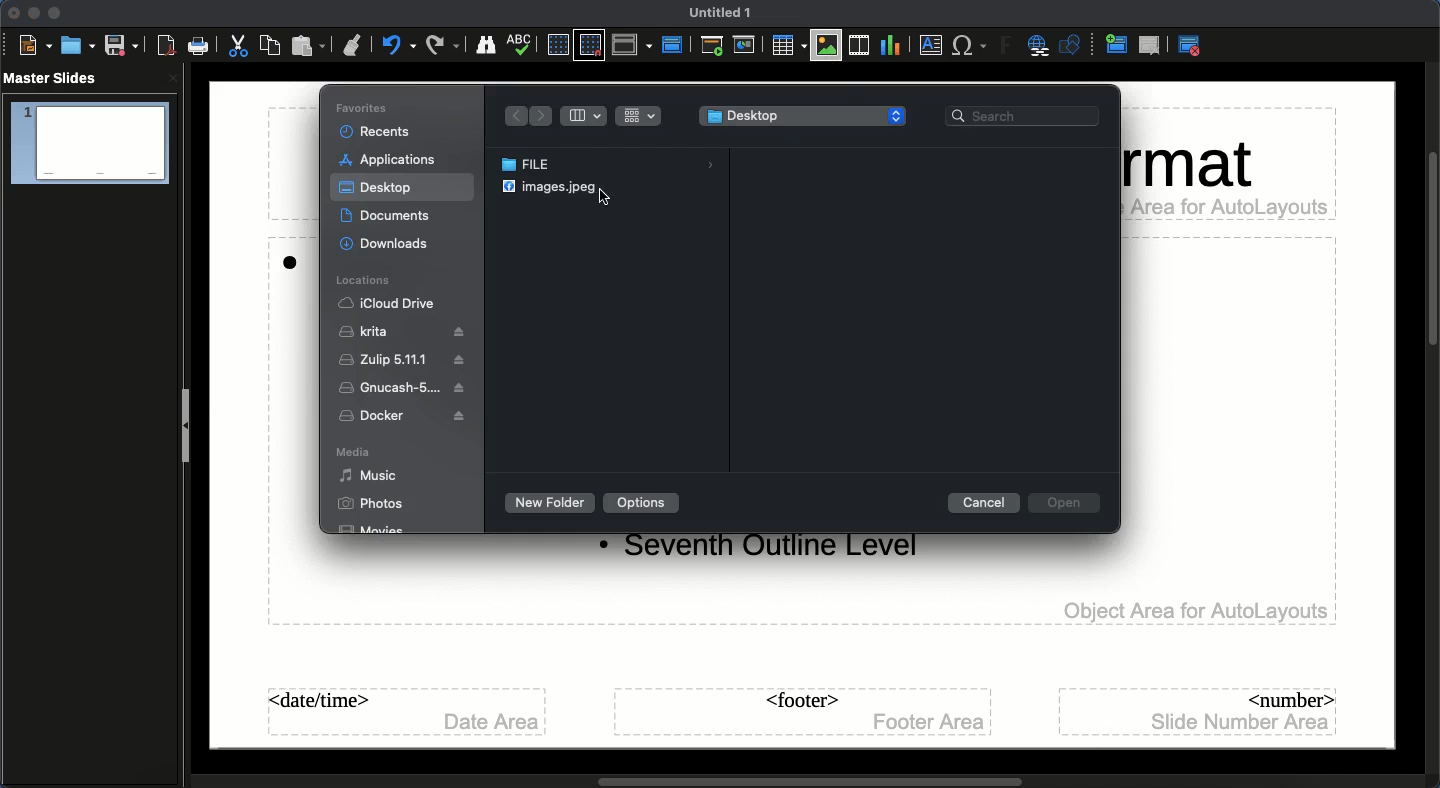 The height and width of the screenshot is (788, 1440). I want to click on Open, so click(75, 46).